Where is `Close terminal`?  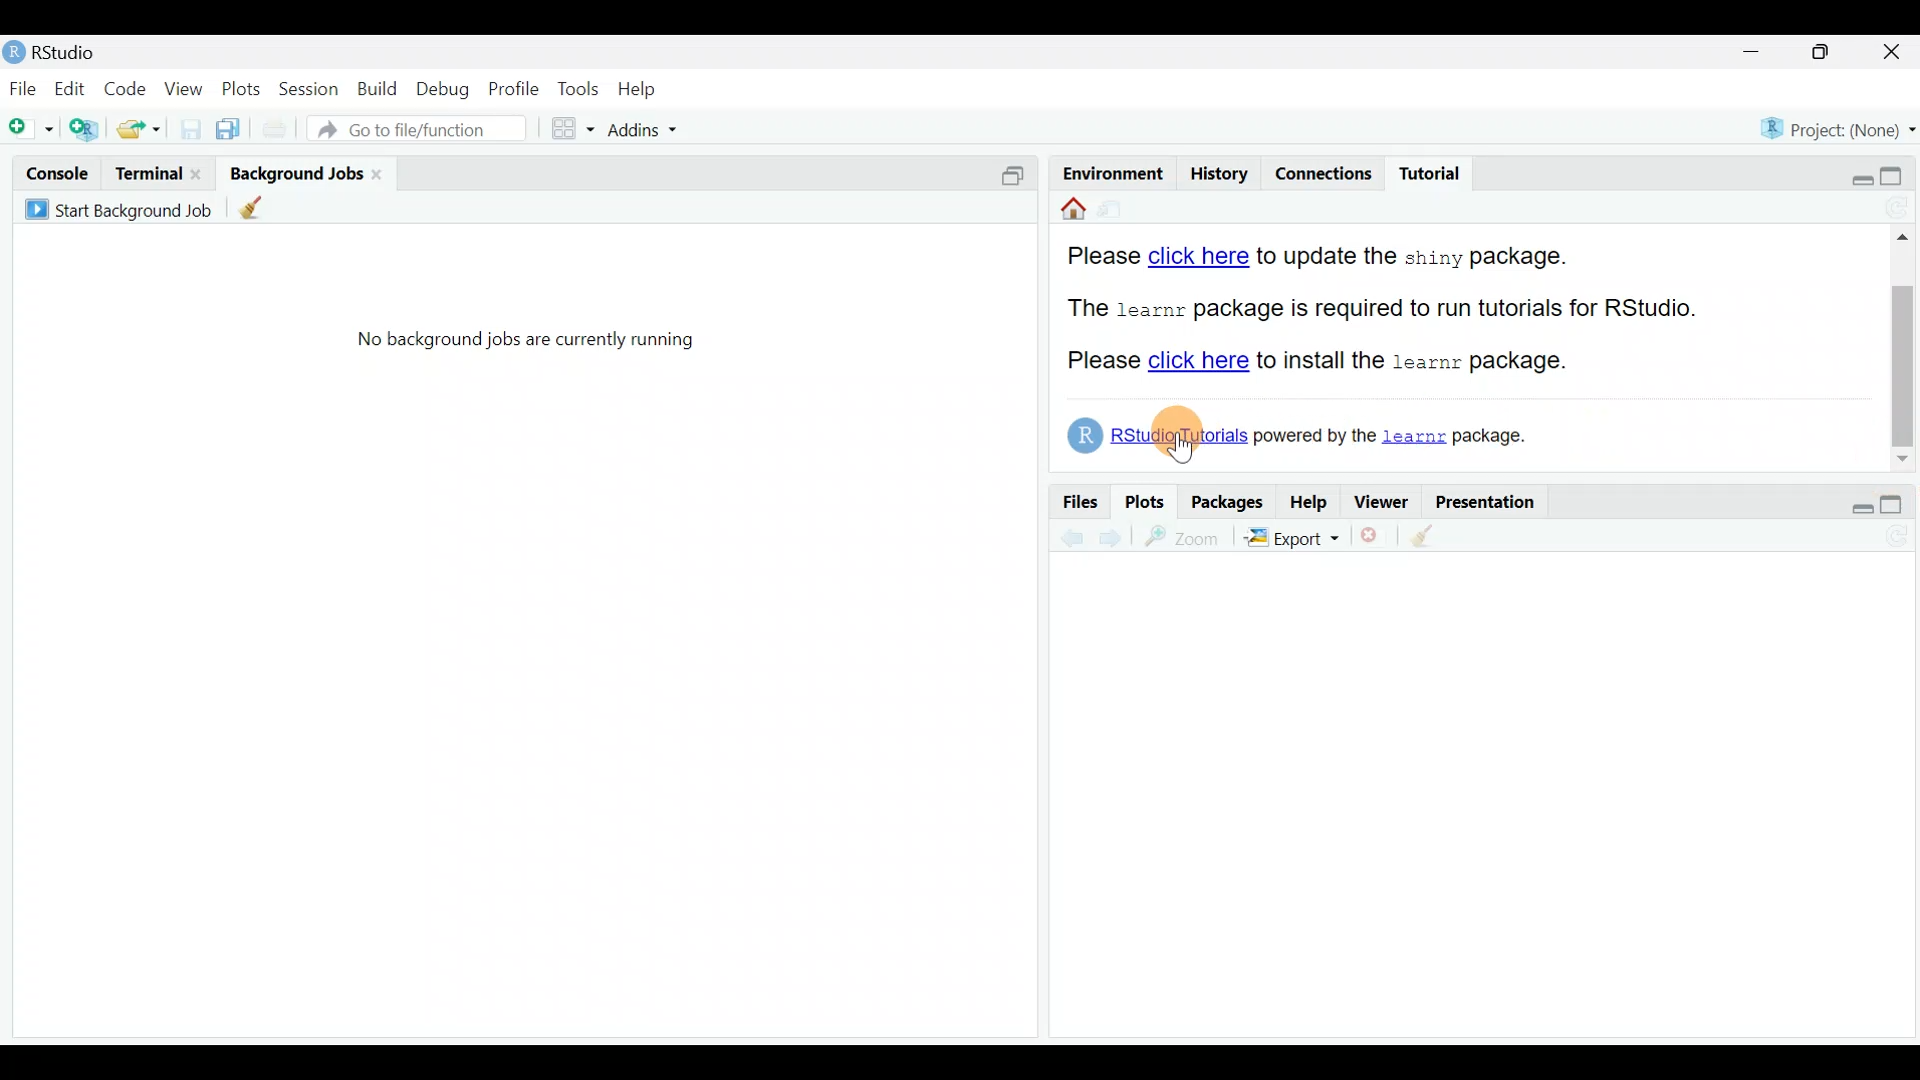 Close terminal is located at coordinates (197, 172).